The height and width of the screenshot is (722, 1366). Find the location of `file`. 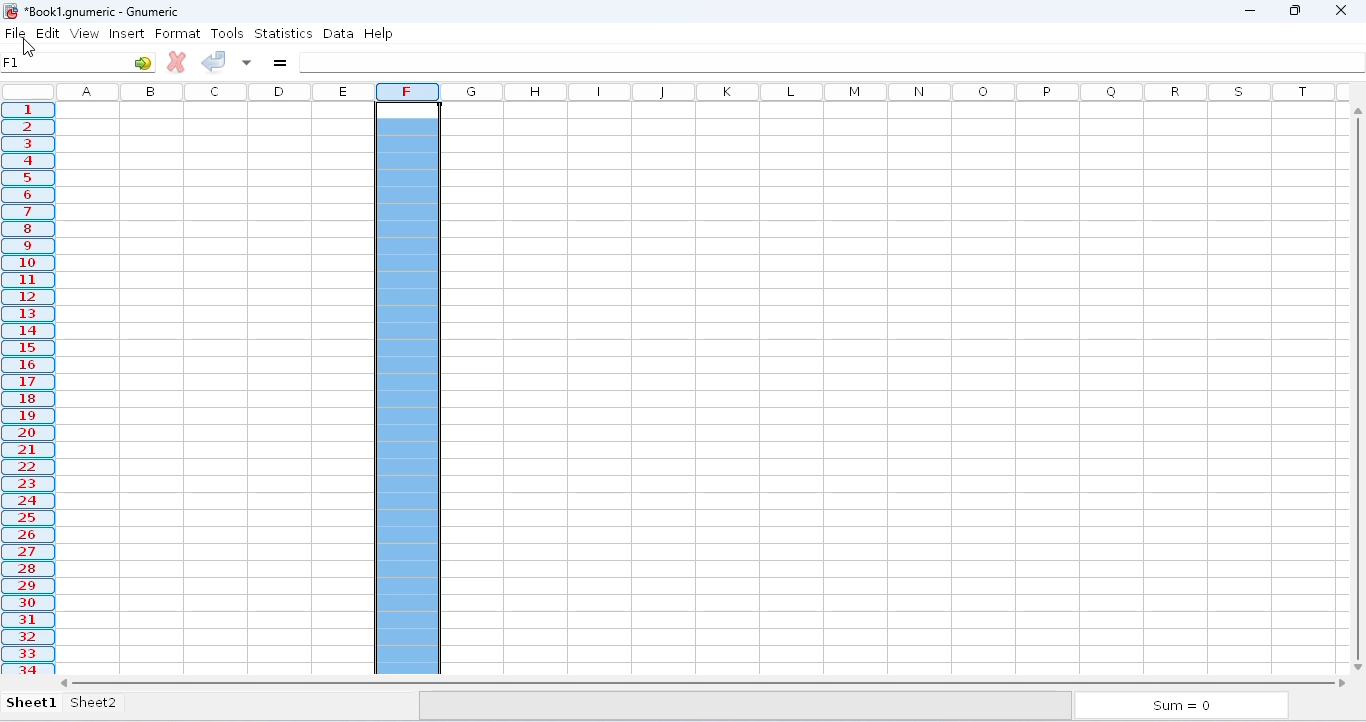

file is located at coordinates (15, 32).